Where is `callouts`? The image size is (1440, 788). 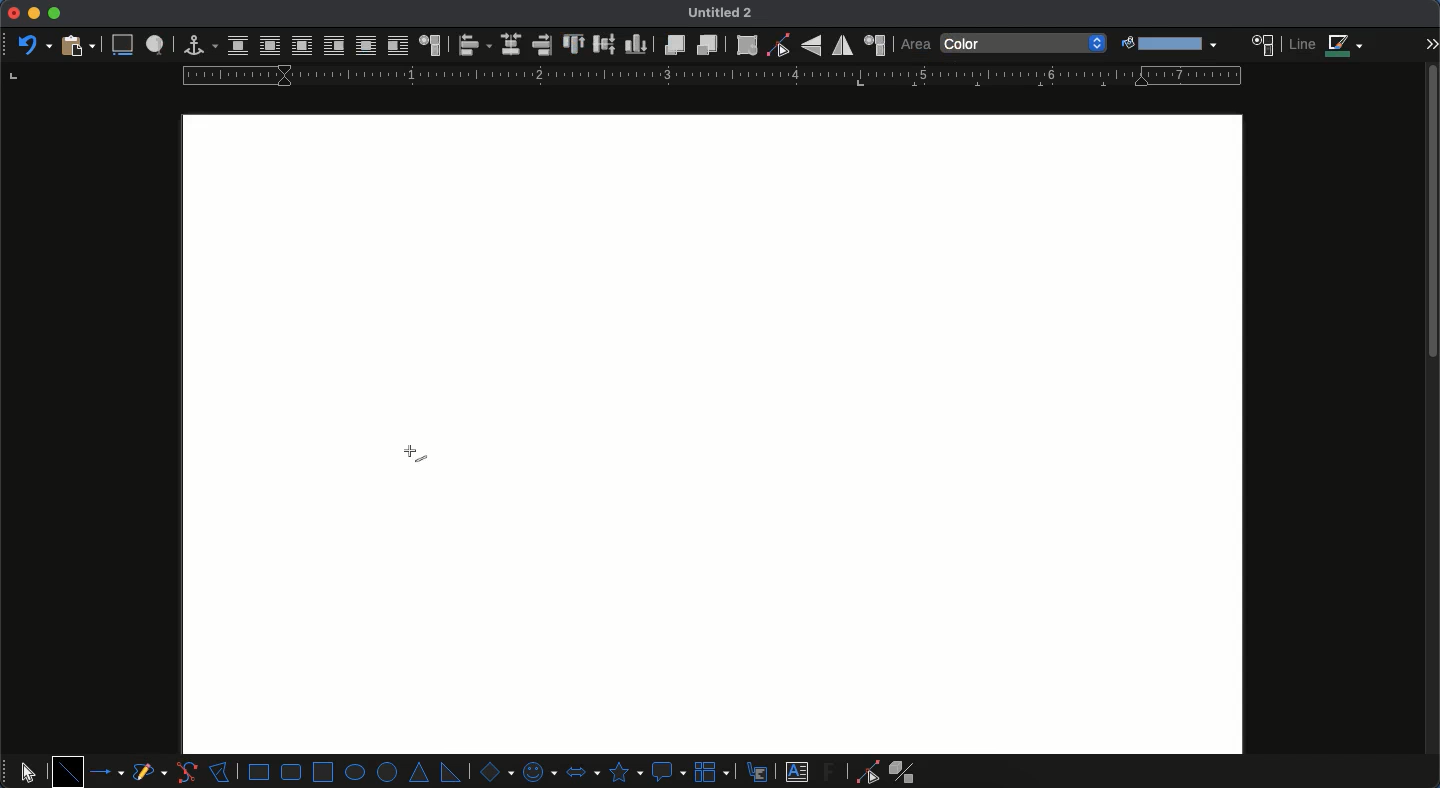
callouts is located at coordinates (759, 771).